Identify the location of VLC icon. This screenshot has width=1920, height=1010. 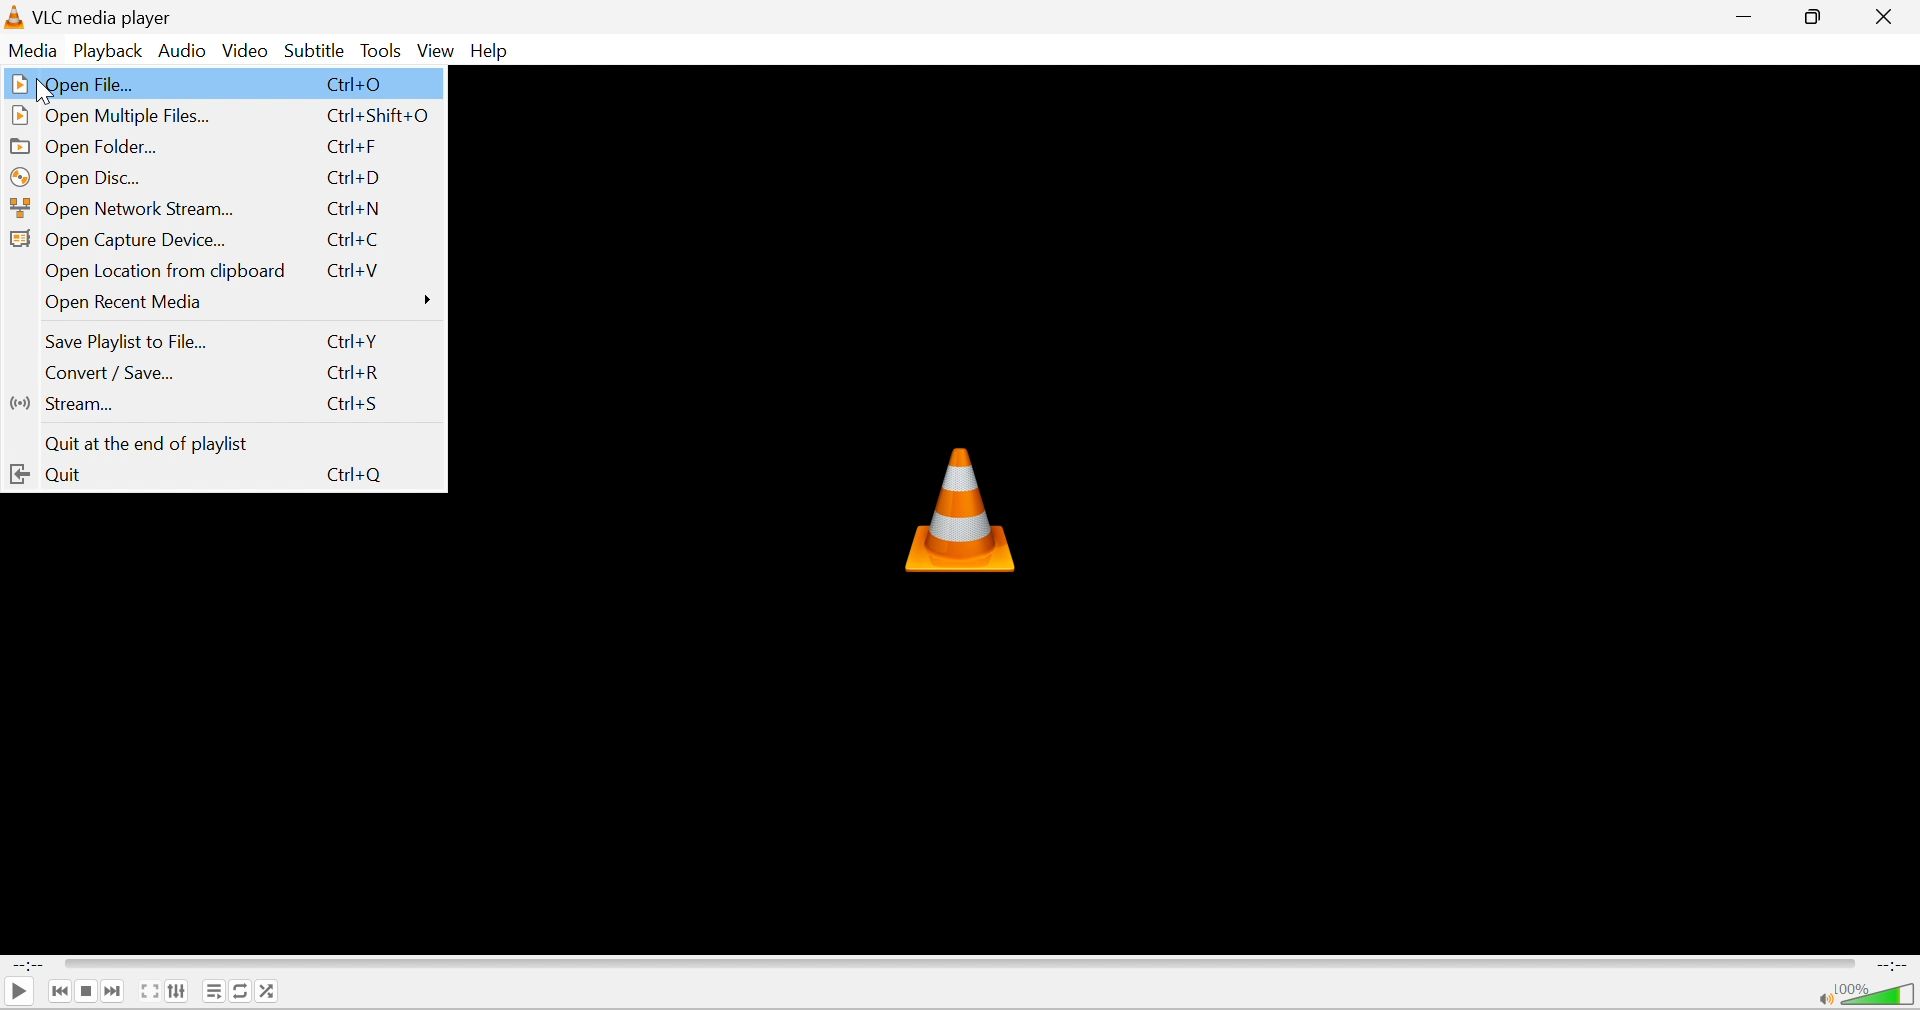
(957, 509).